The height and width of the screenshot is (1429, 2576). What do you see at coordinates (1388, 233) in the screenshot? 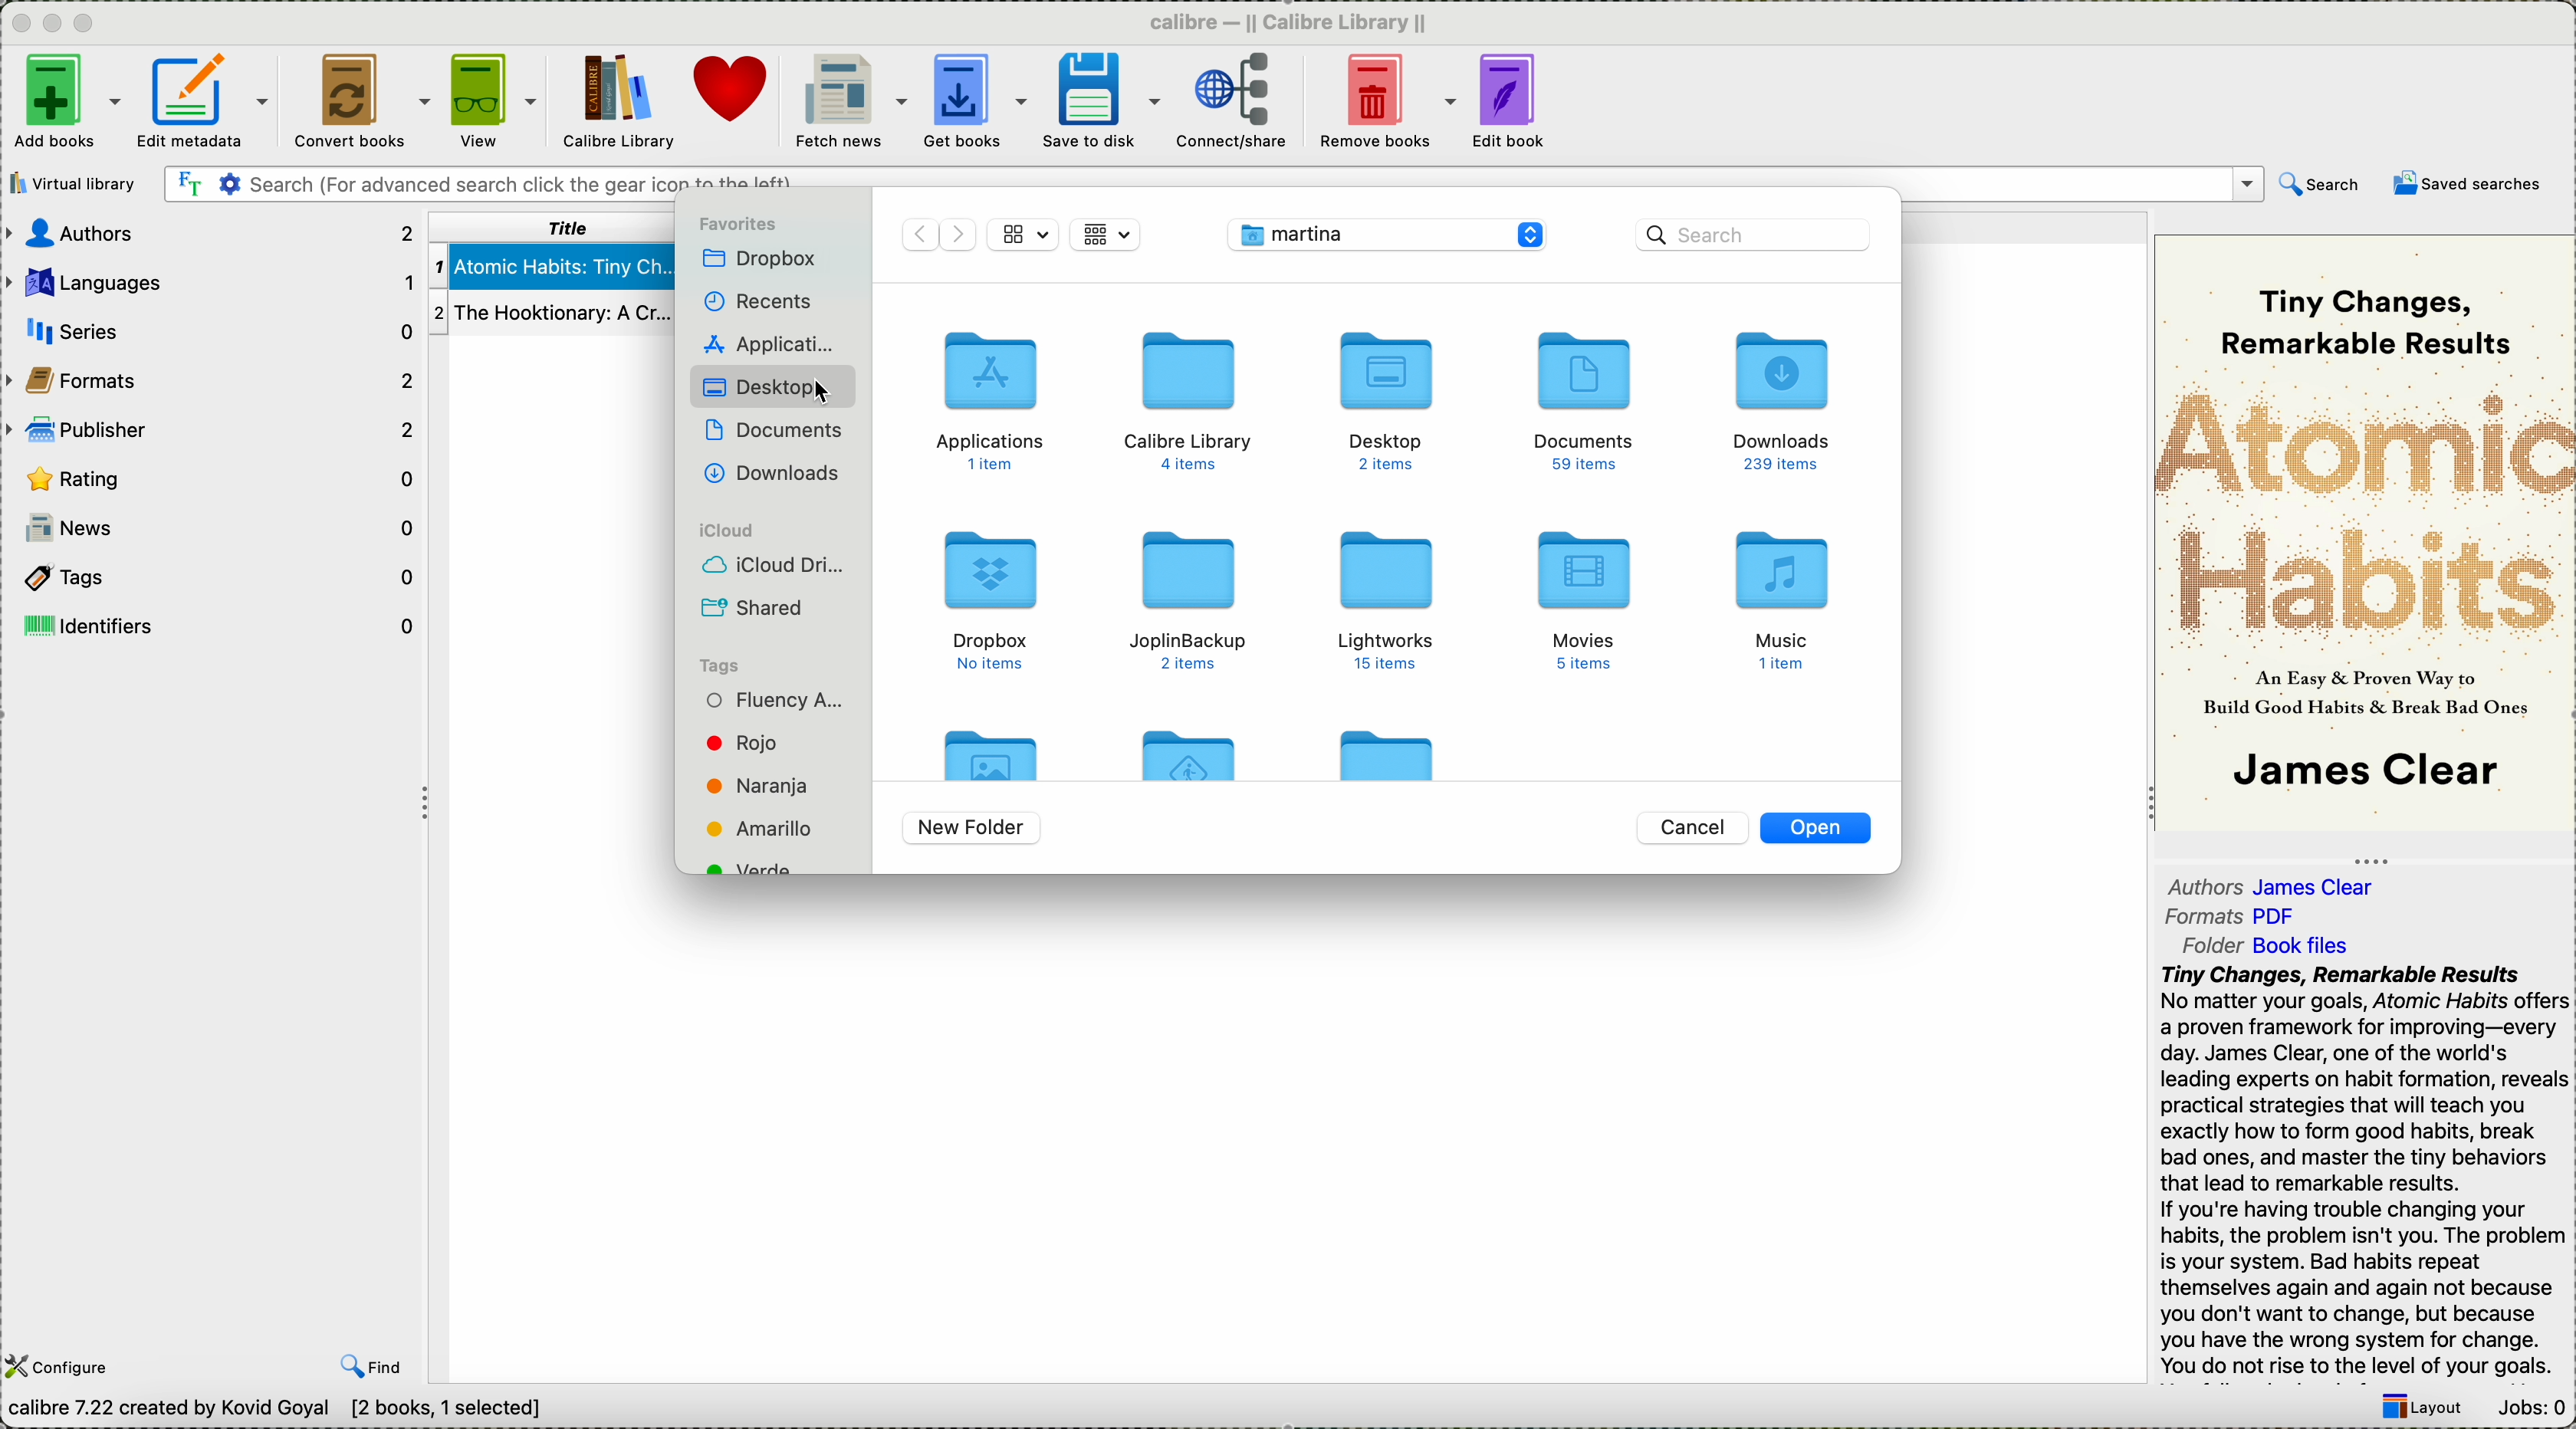
I see `location` at bounding box center [1388, 233].